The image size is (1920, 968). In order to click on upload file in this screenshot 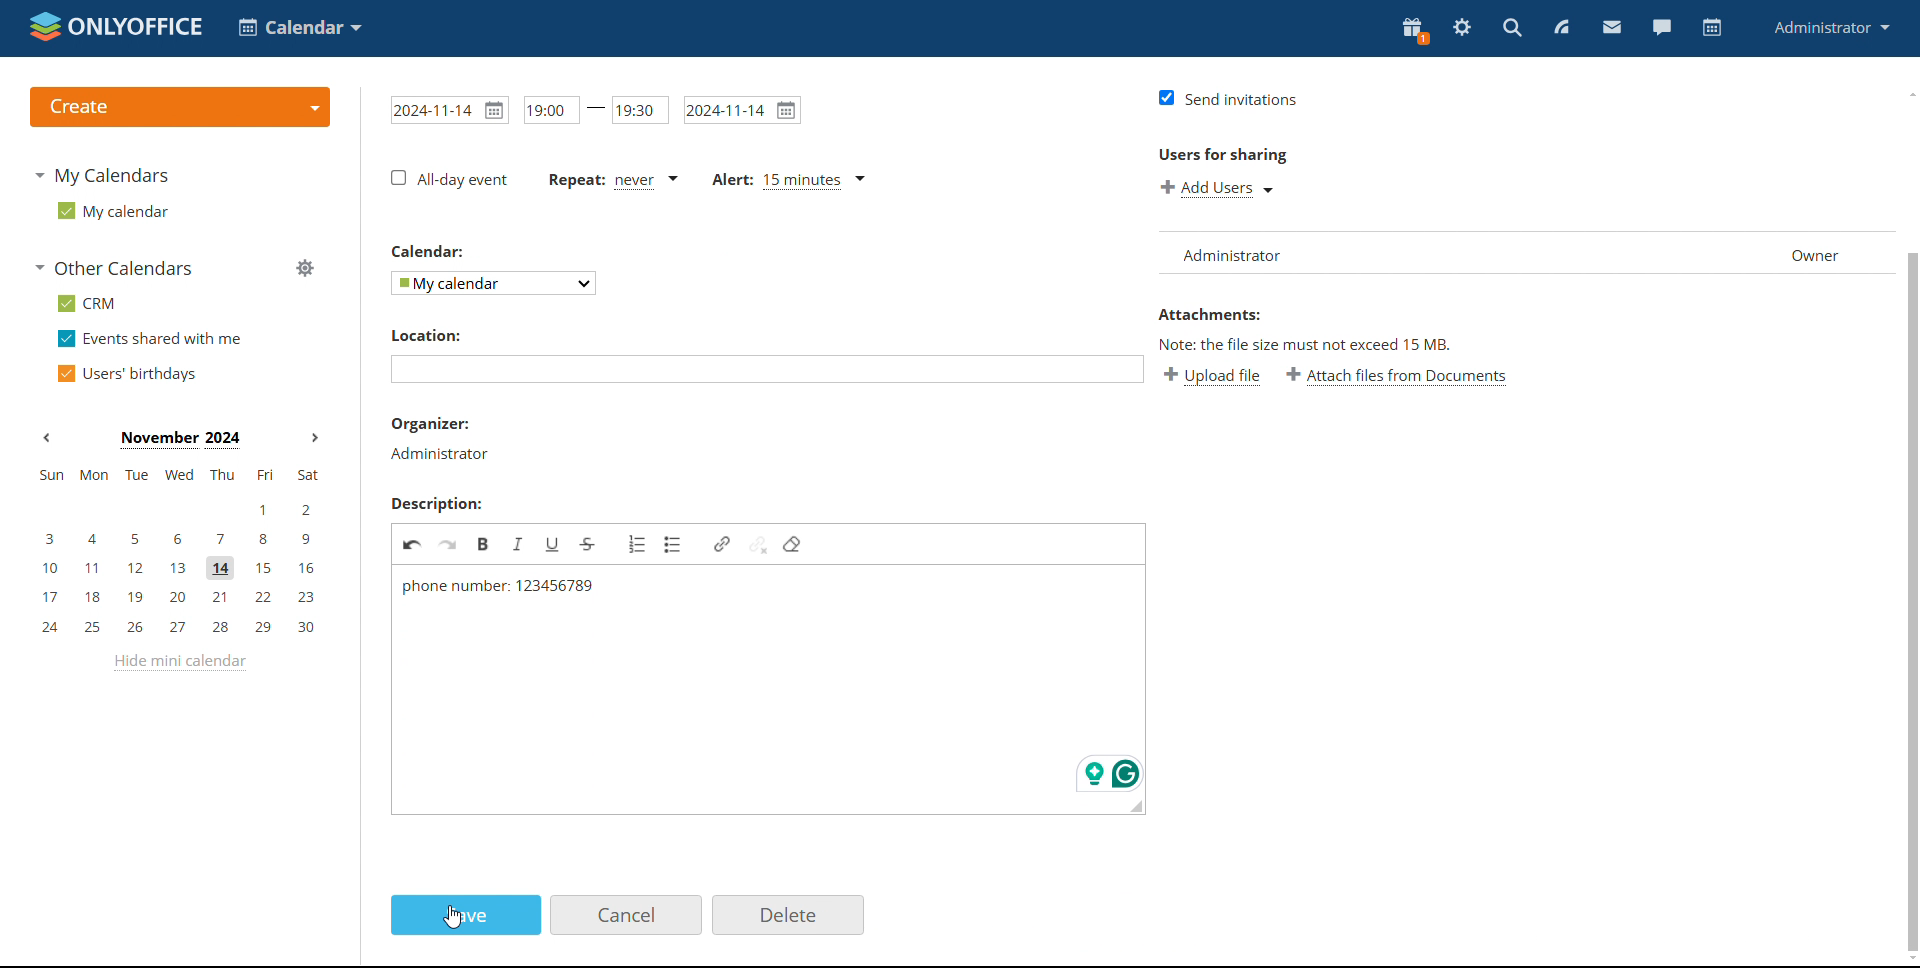, I will do `click(1212, 377)`.